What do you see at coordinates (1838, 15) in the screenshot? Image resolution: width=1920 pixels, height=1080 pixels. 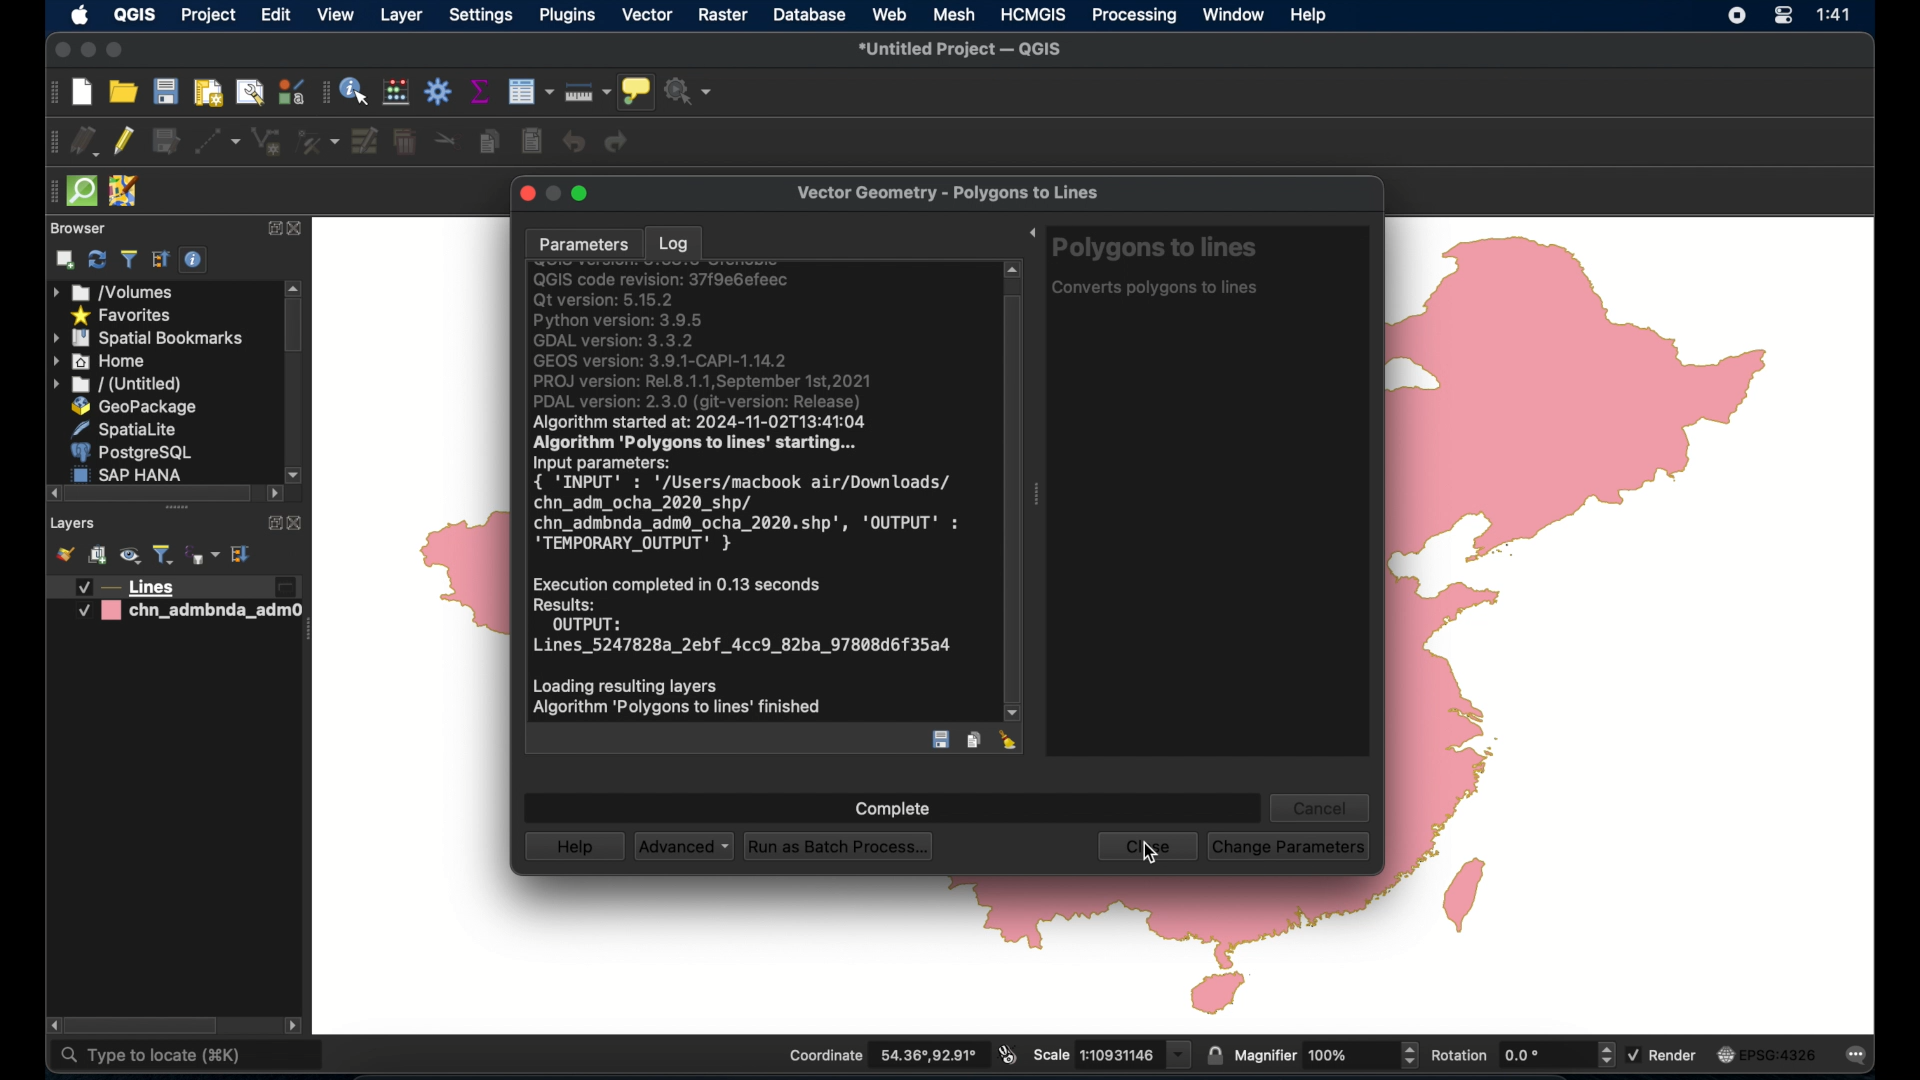 I see `time` at bounding box center [1838, 15].